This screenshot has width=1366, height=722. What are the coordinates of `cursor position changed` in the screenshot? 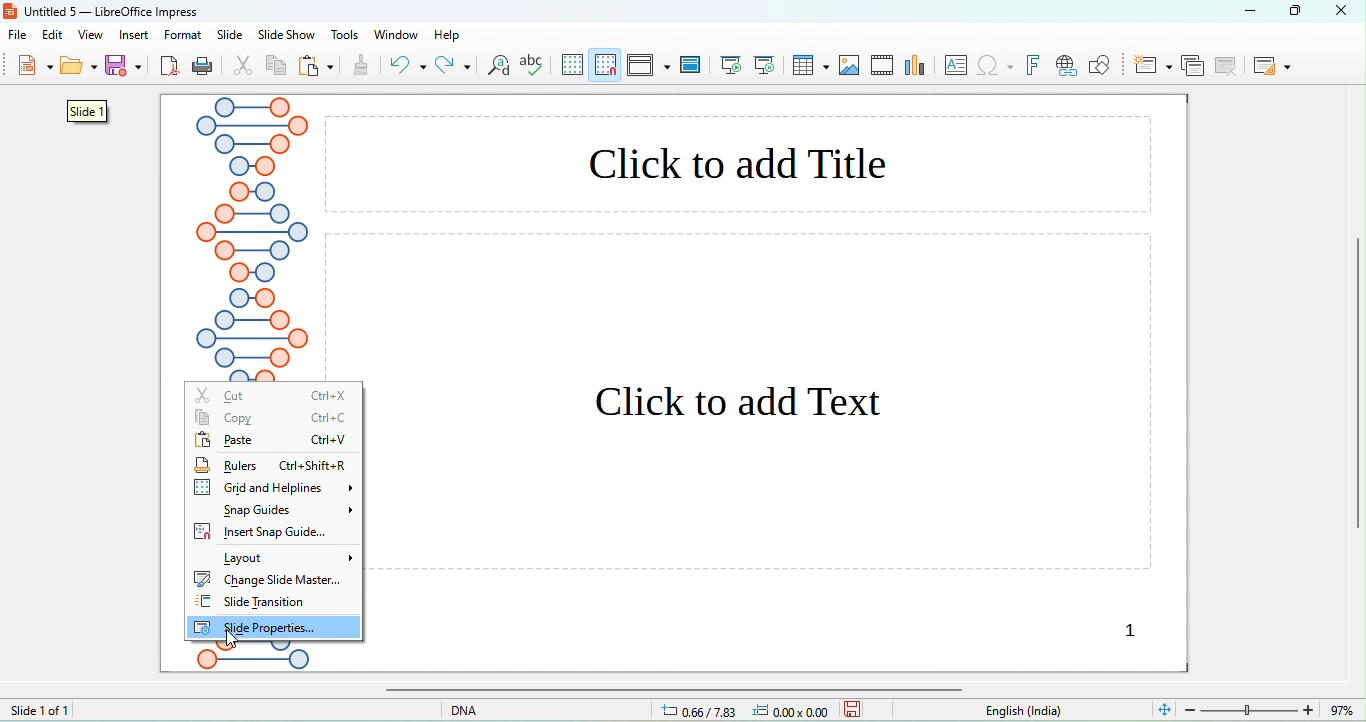 It's located at (750, 710).